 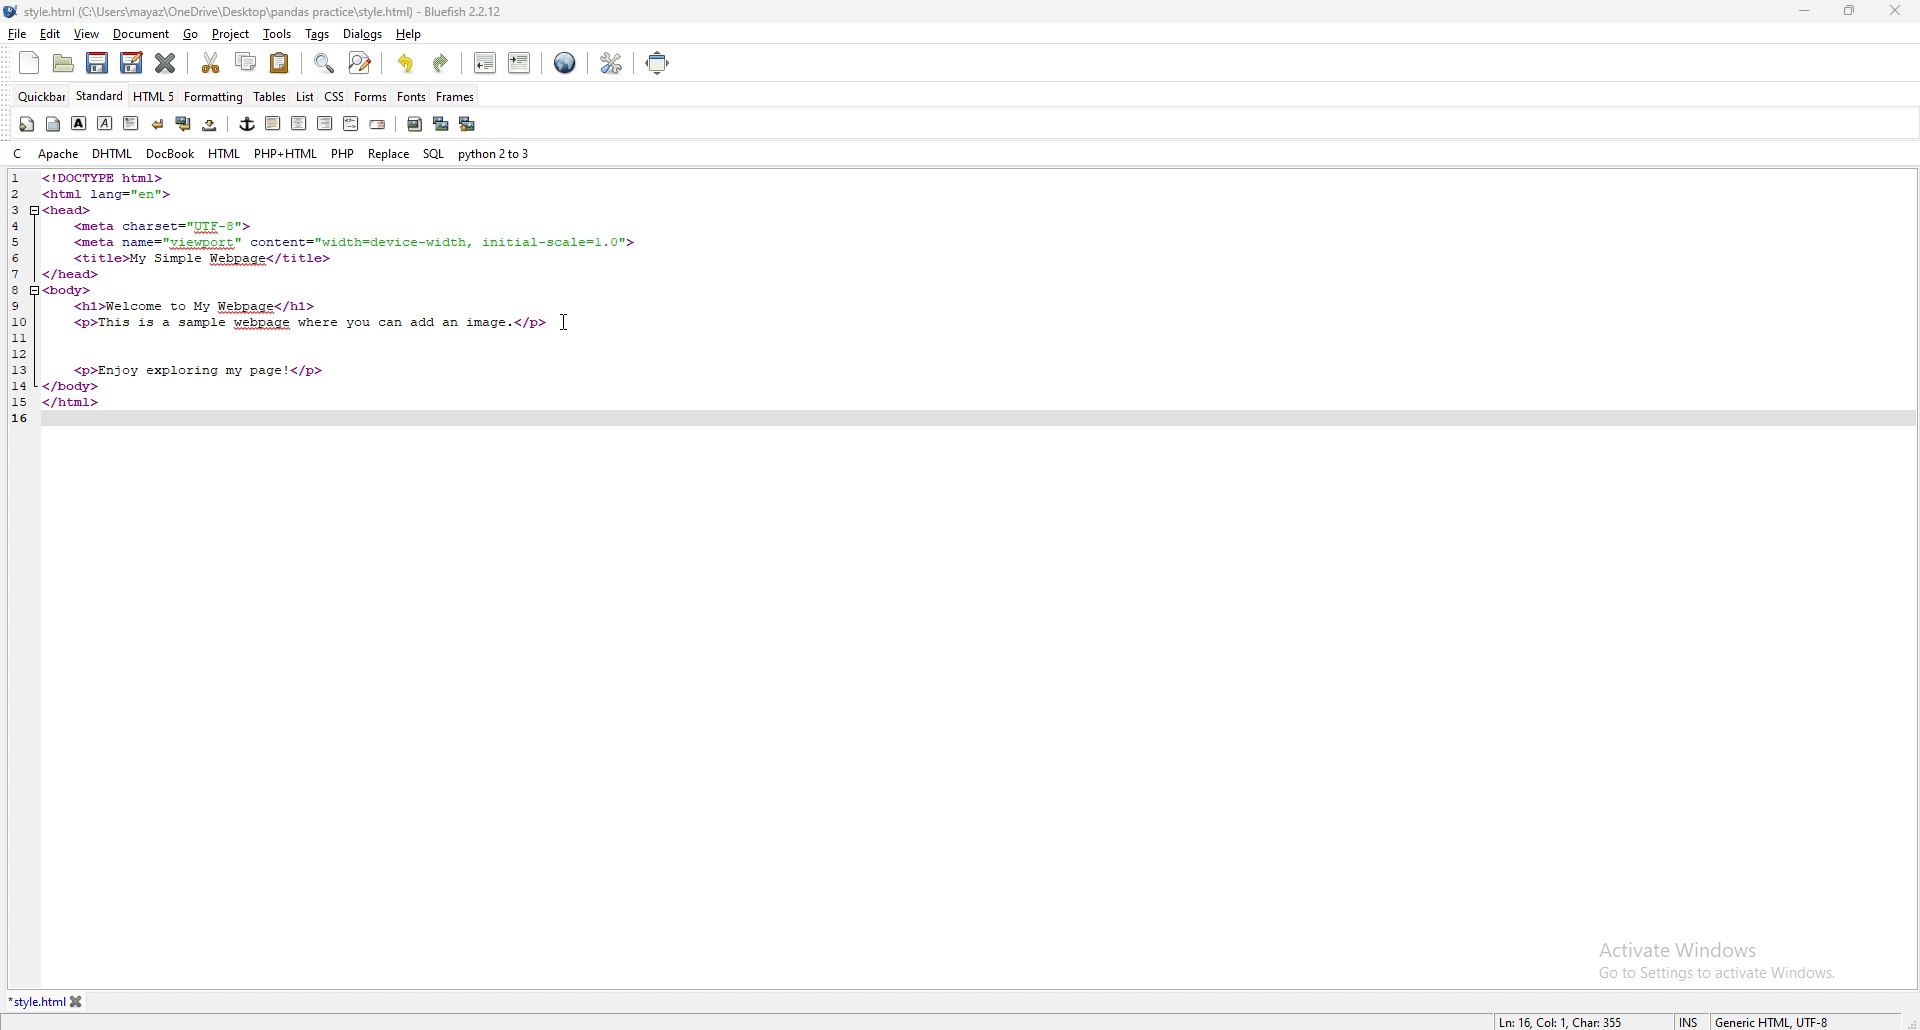 What do you see at coordinates (108, 194) in the screenshot?
I see `<html lang="en">` at bounding box center [108, 194].